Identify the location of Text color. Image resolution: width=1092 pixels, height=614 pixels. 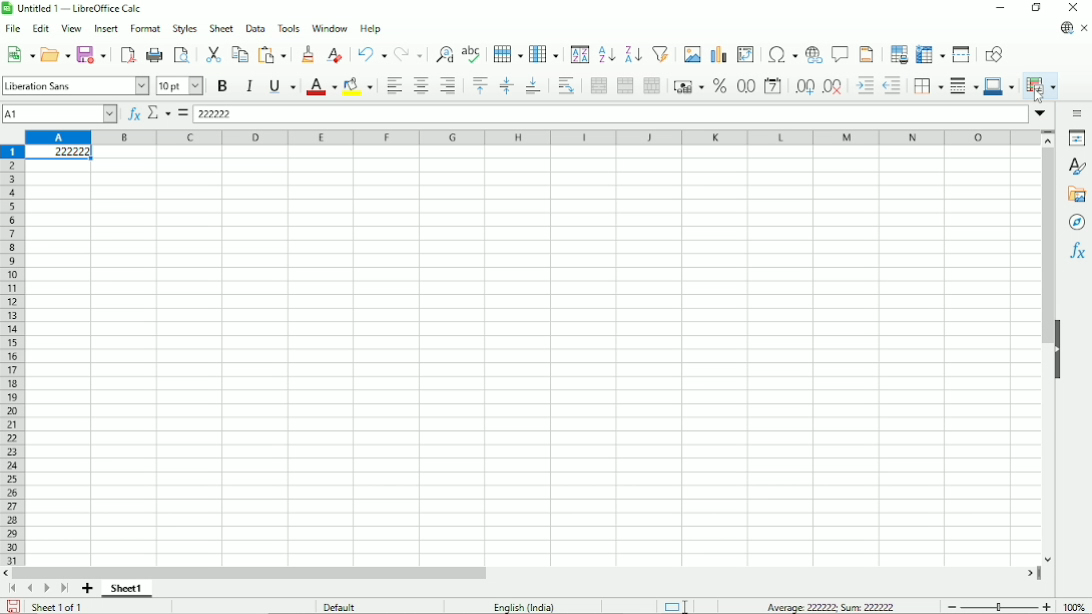
(321, 86).